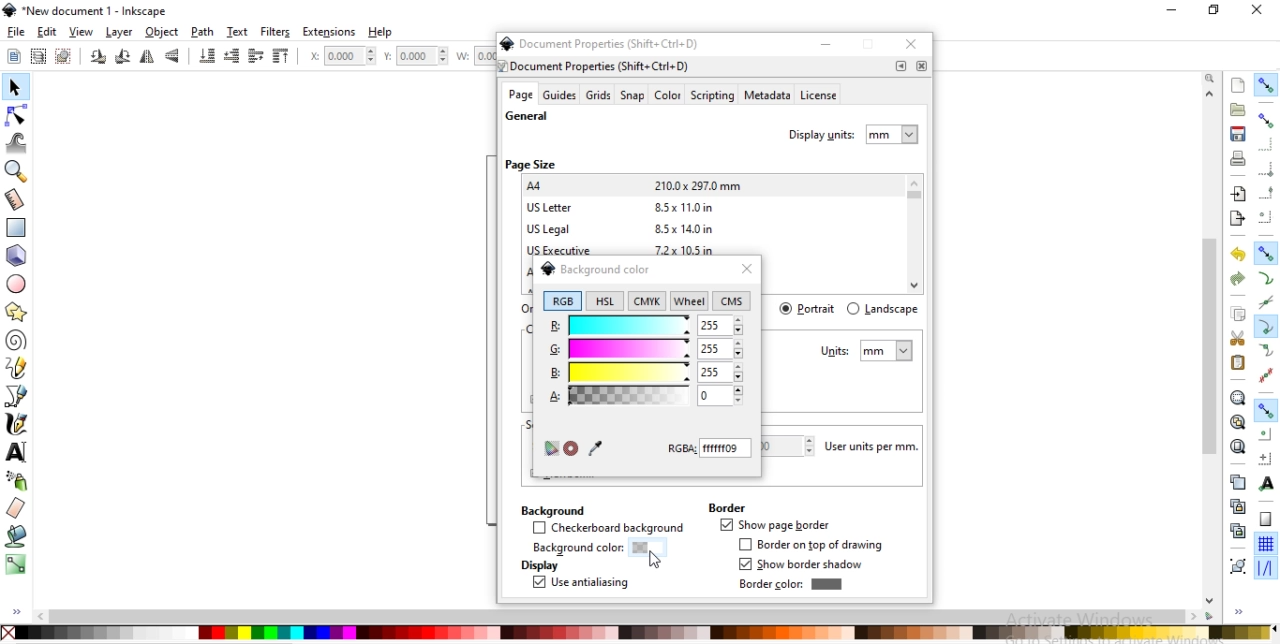 This screenshot has width=1280, height=644. I want to click on alpha, so click(615, 394).